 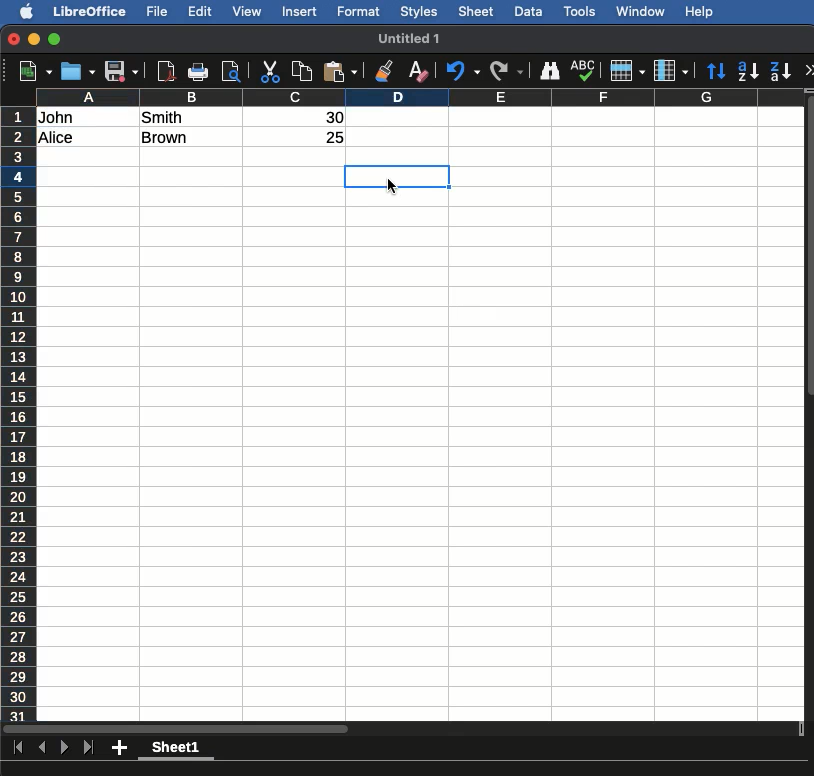 What do you see at coordinates (342, 72) in the screenshot?
I see `Paste` at bounding box center [342, 72].